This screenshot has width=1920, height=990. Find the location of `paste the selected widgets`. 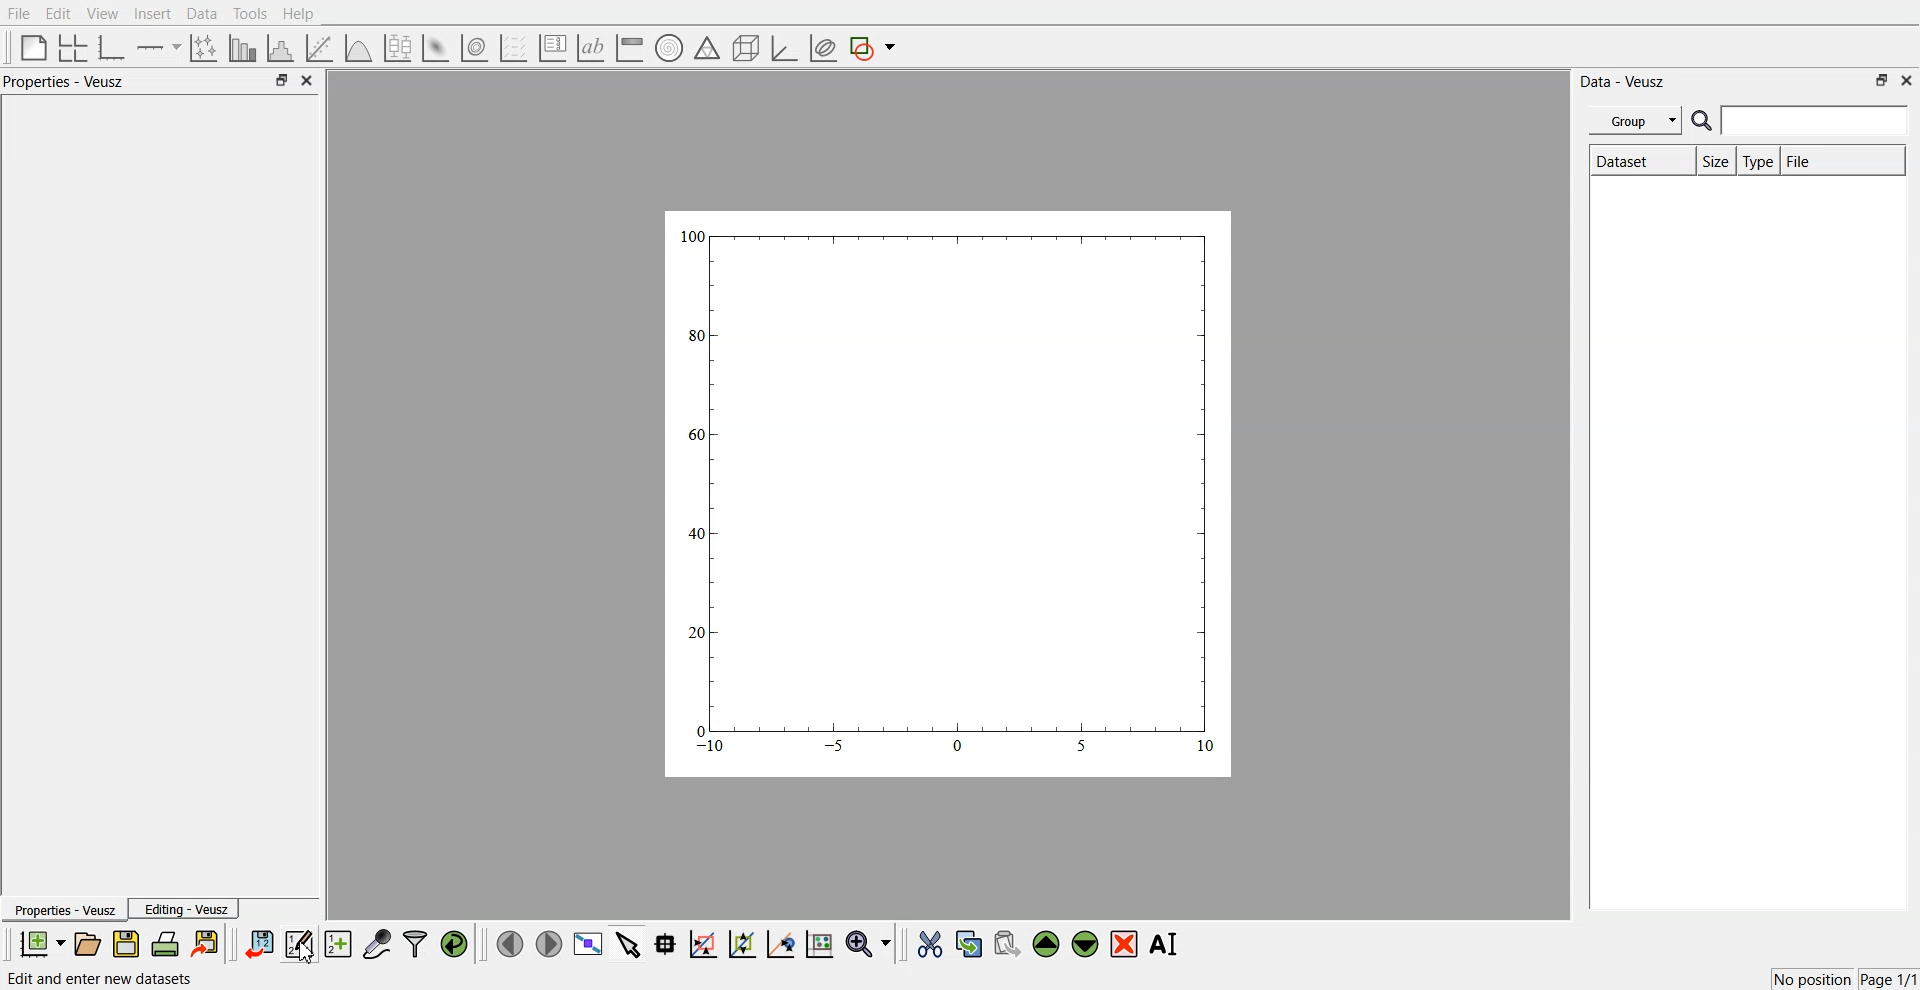

paste the selected widgets is located at coordinates (1005, 943).